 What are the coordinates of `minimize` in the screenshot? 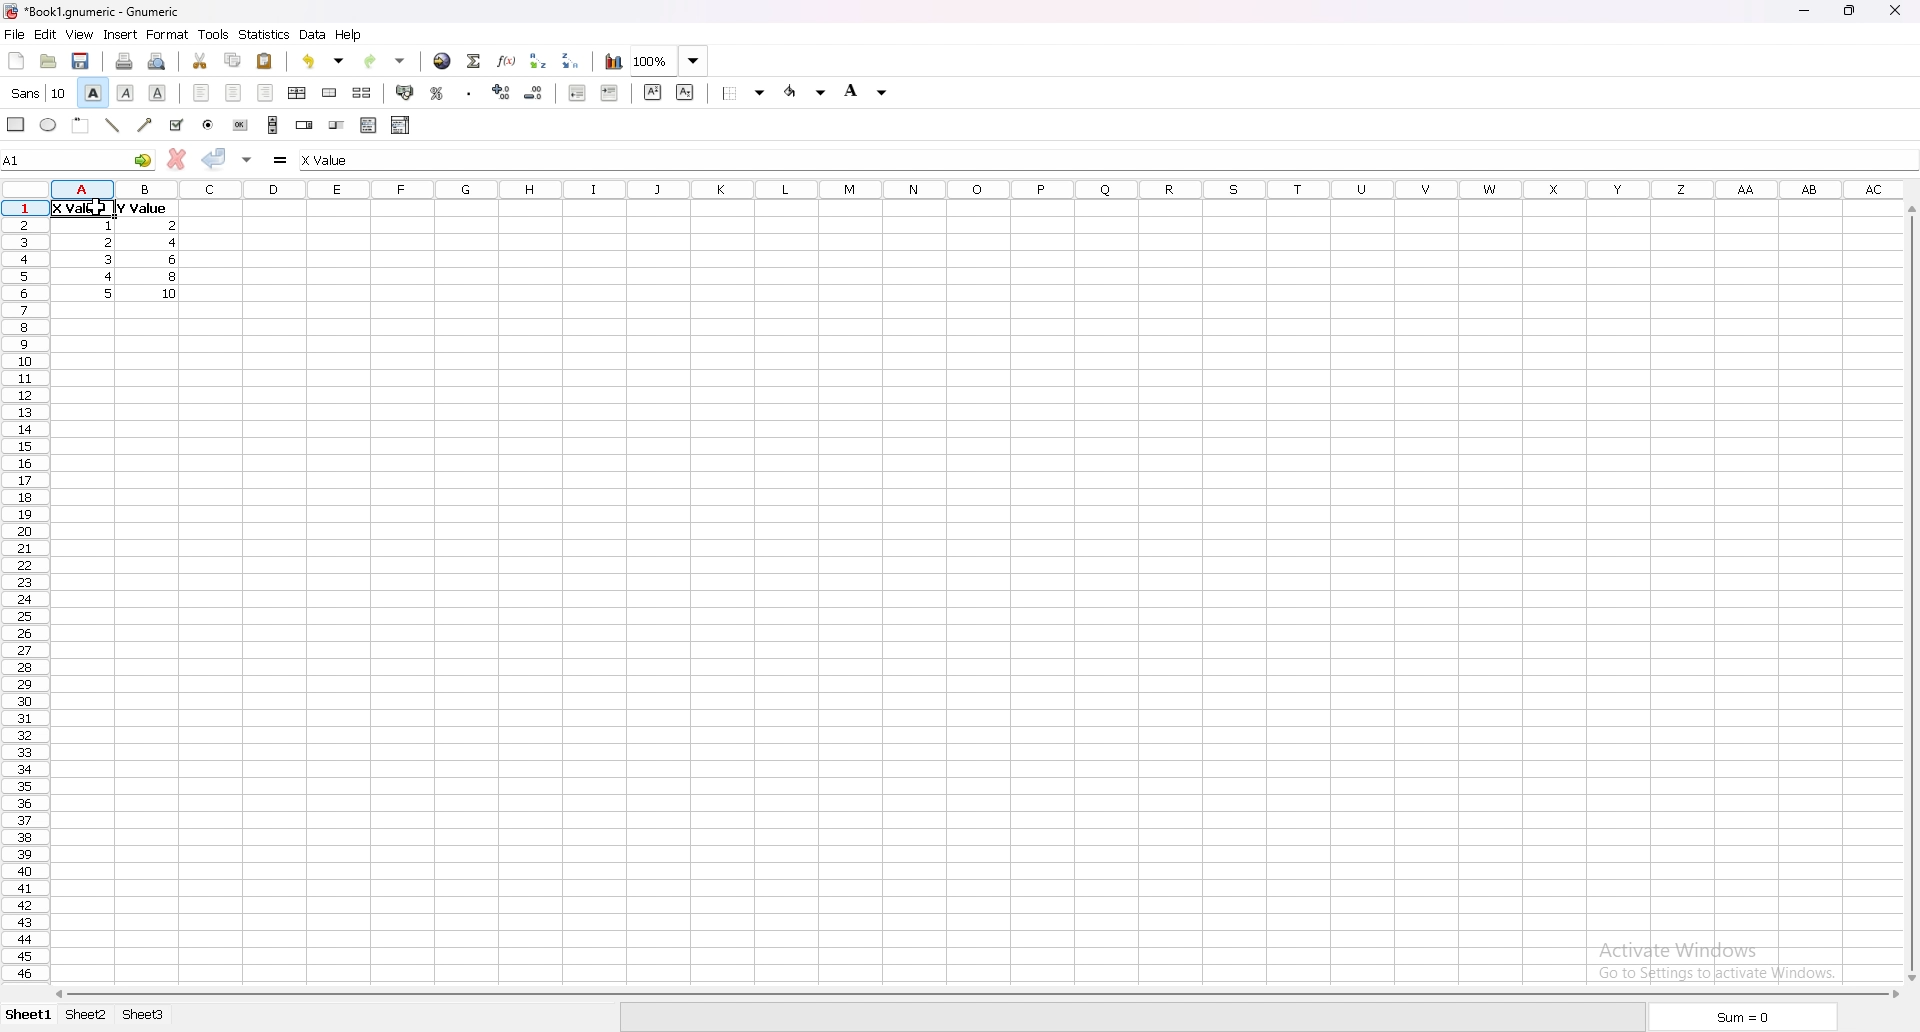 It's located at (1804, 12).